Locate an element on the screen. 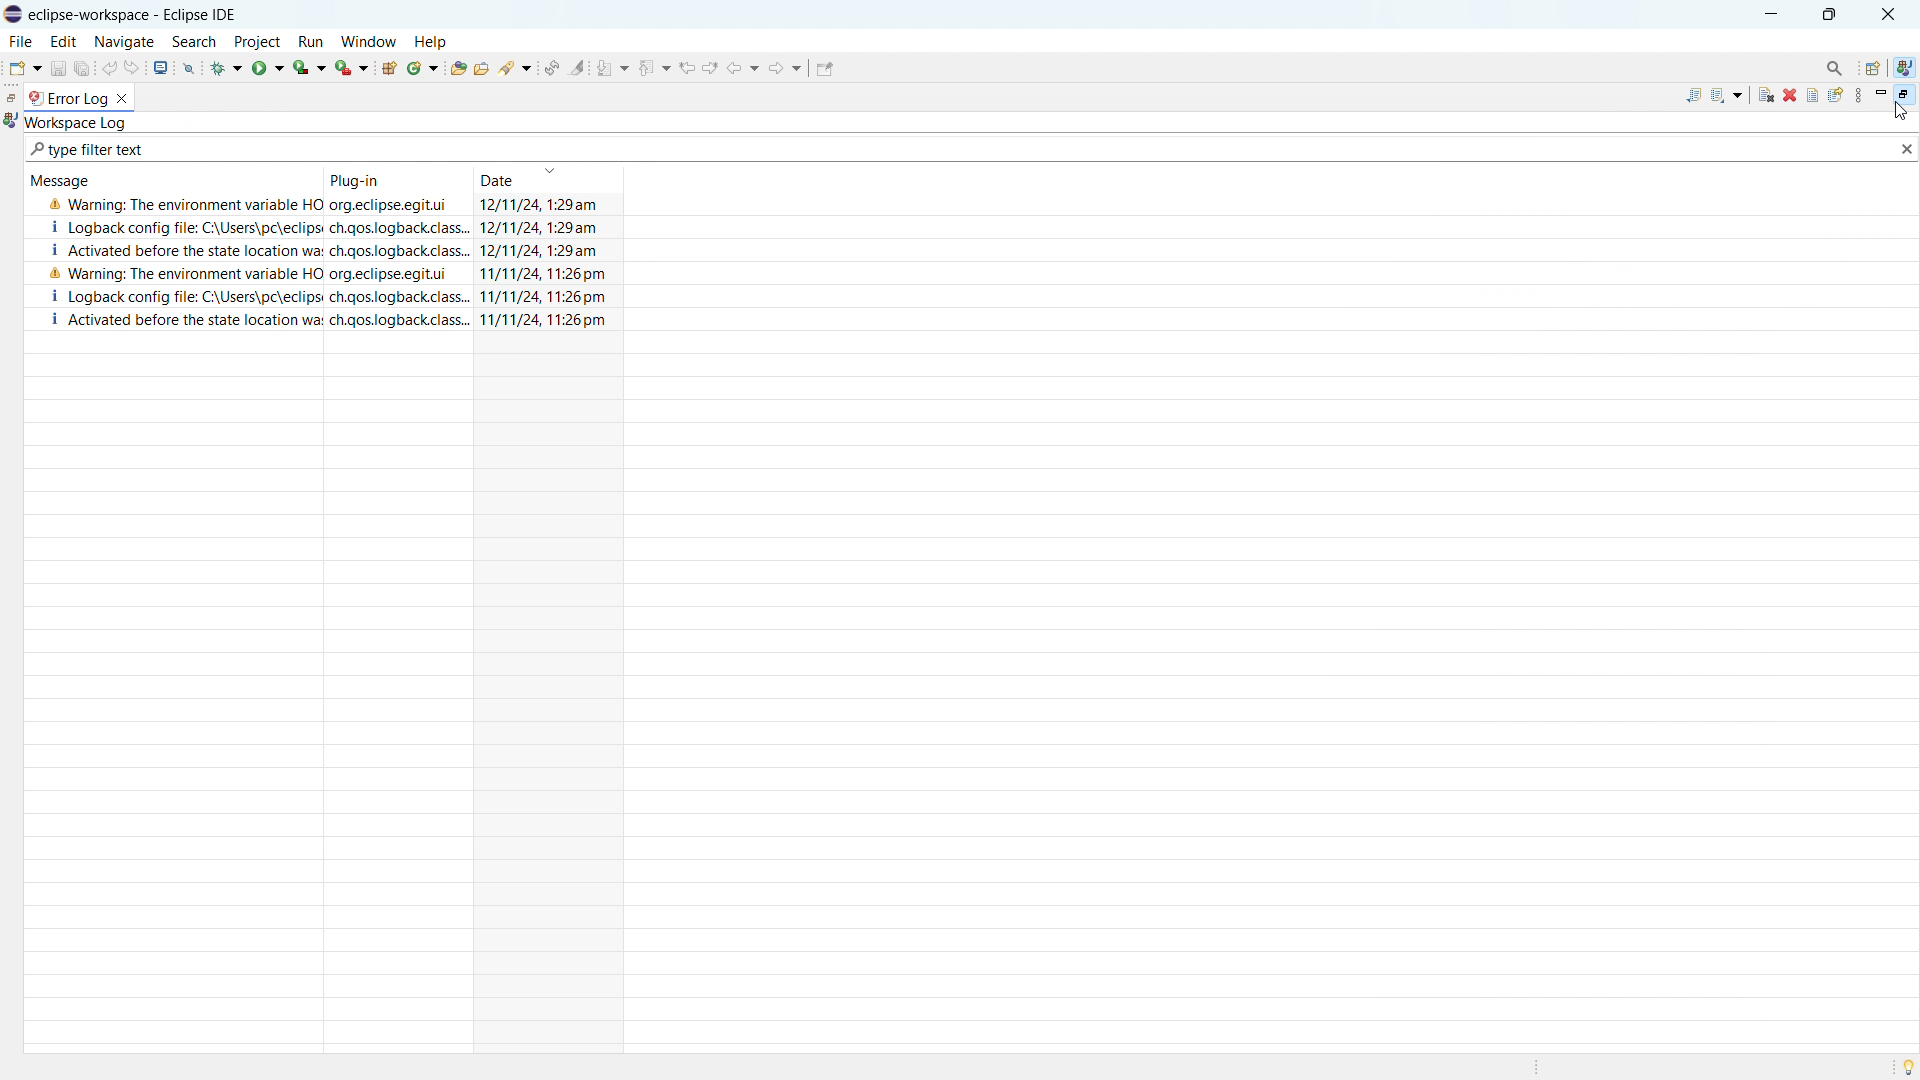 This screenshot has width=1920, height=1080. Plug-in is located at coordinates (354, 177).